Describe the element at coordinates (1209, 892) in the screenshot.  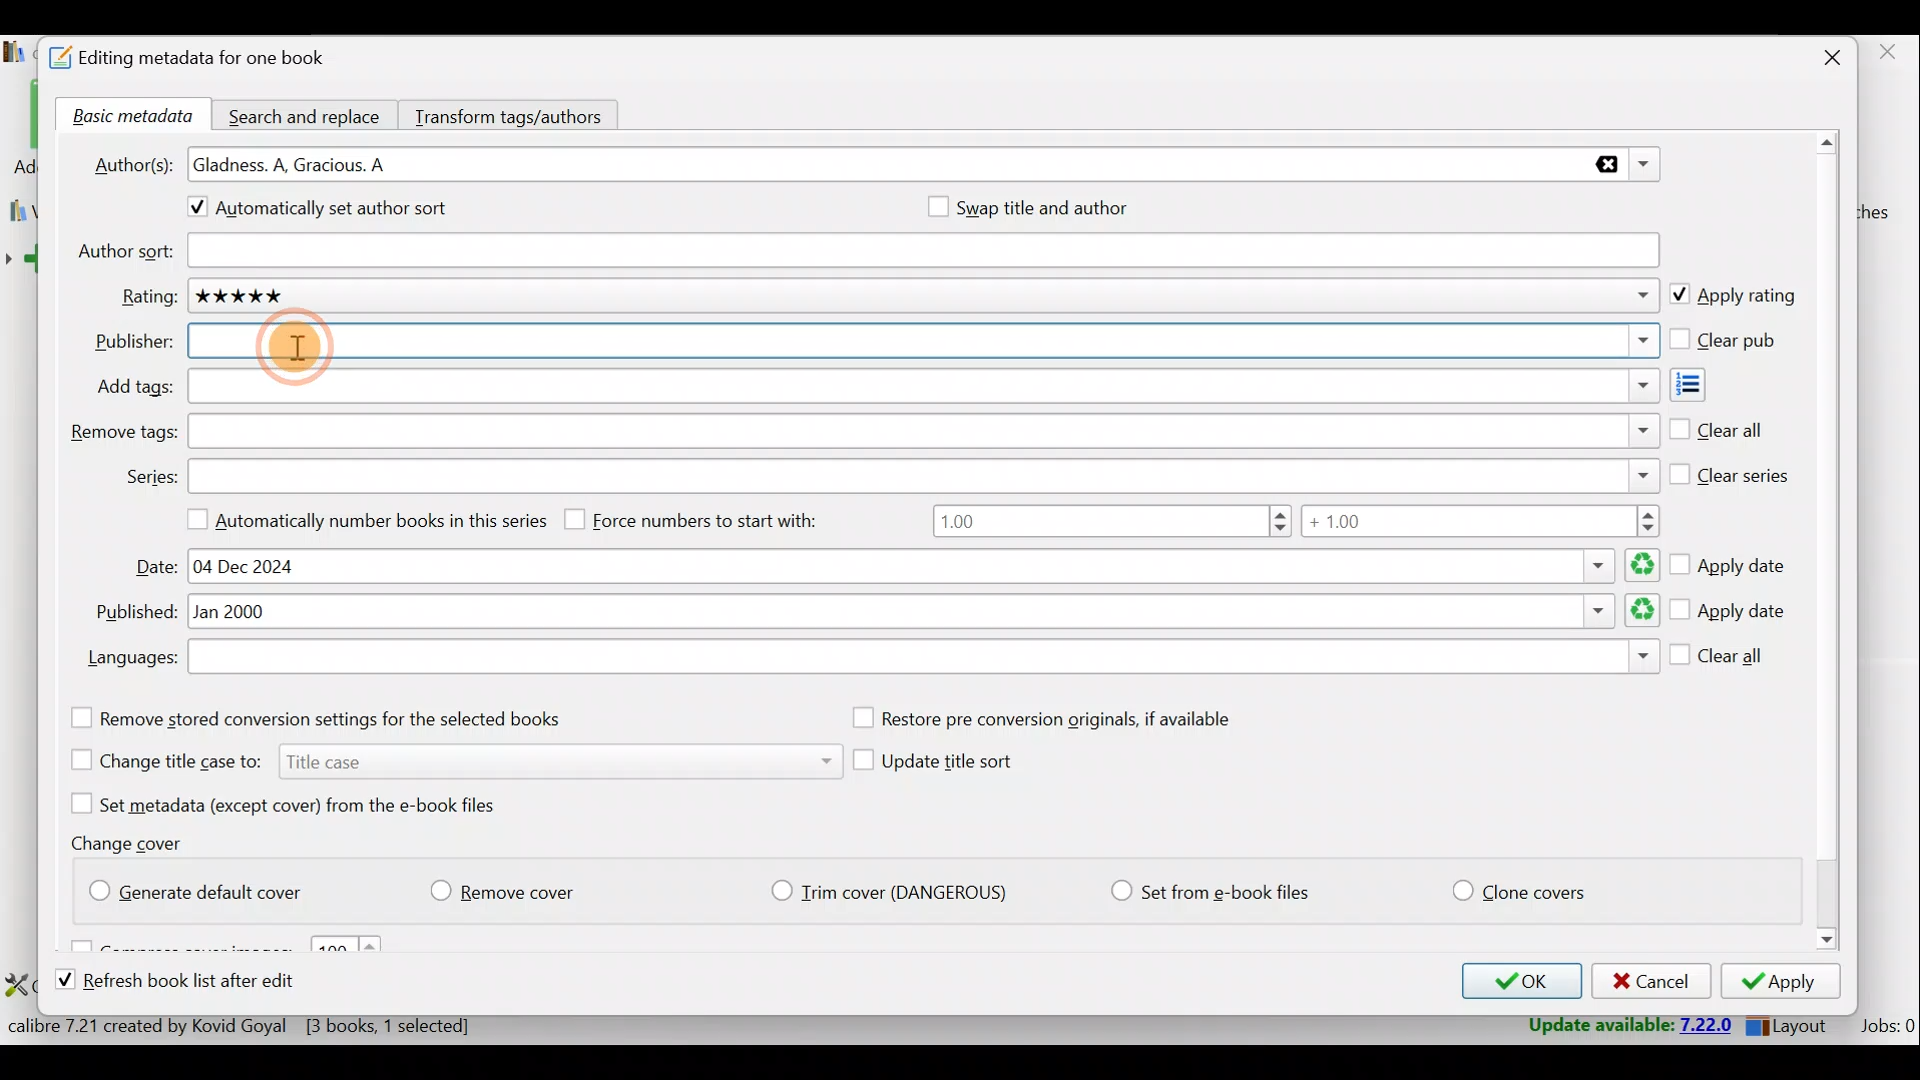
I see `Set from e-book files` at that location.